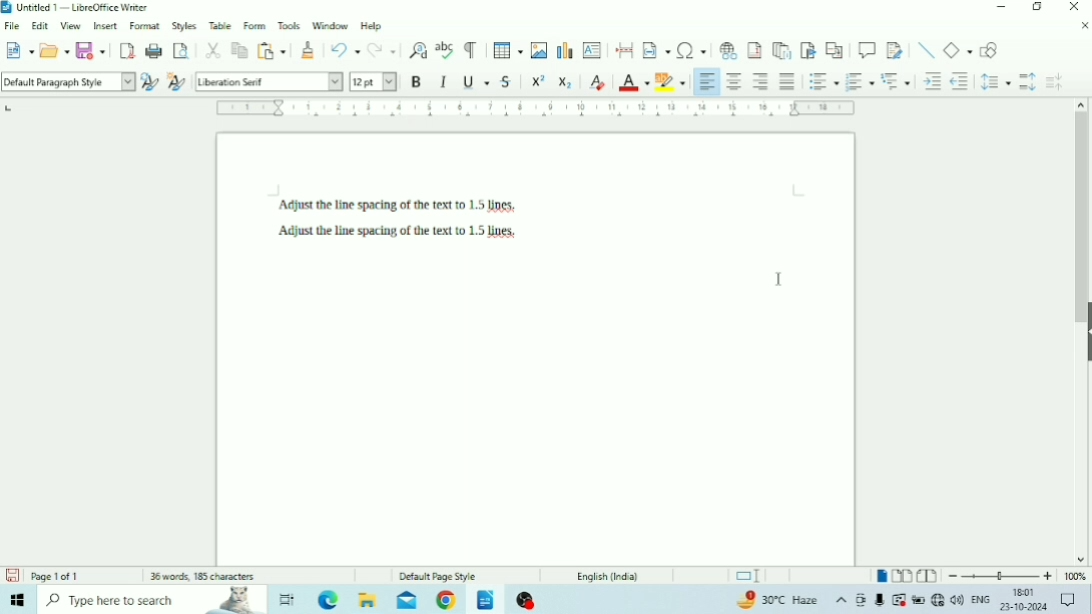  What do you see at coordinates (925, 50) in the screenshot?
I see `Insert Line` at bounding box center [925, 50].